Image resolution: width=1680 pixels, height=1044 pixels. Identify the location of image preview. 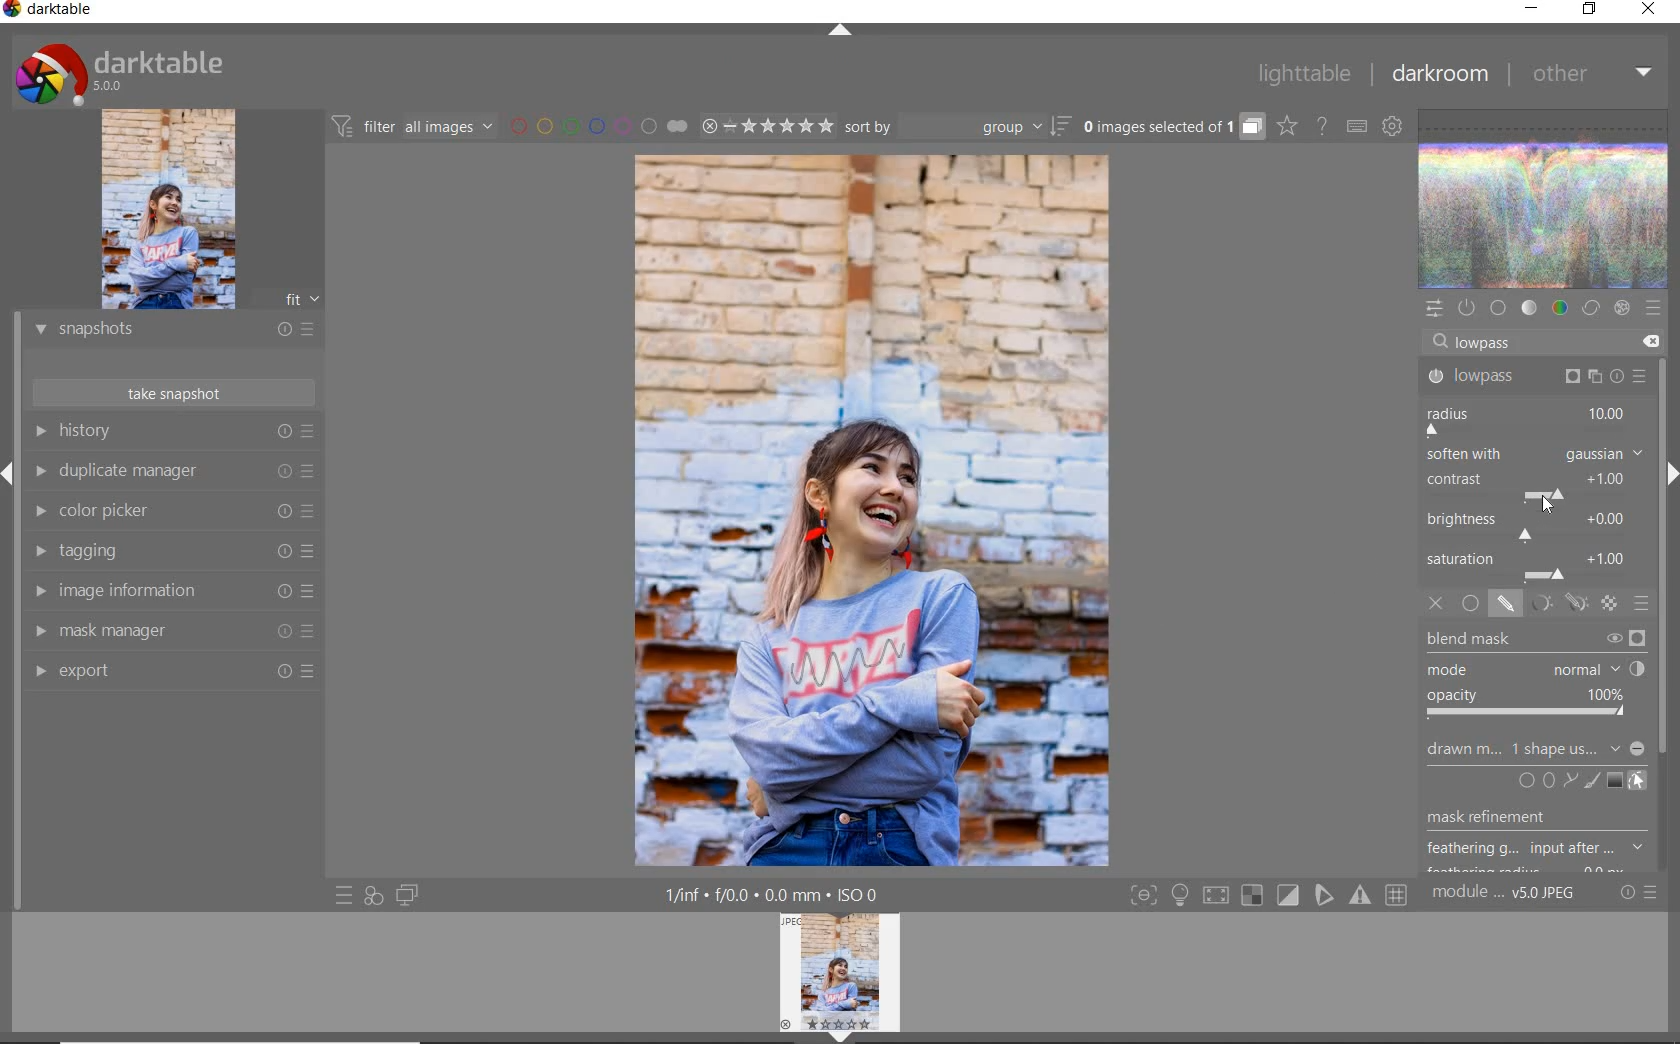
(196, 208).